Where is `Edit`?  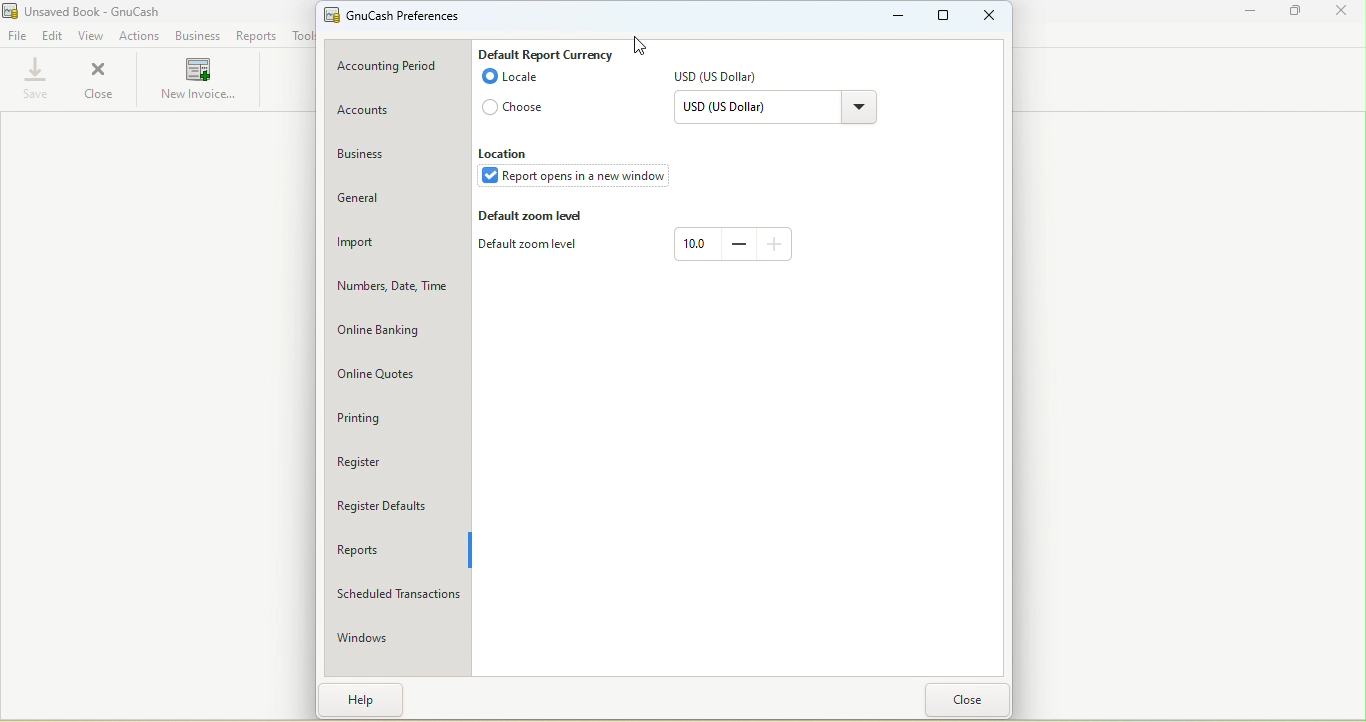 Edit is located at coordinates (53, 37).